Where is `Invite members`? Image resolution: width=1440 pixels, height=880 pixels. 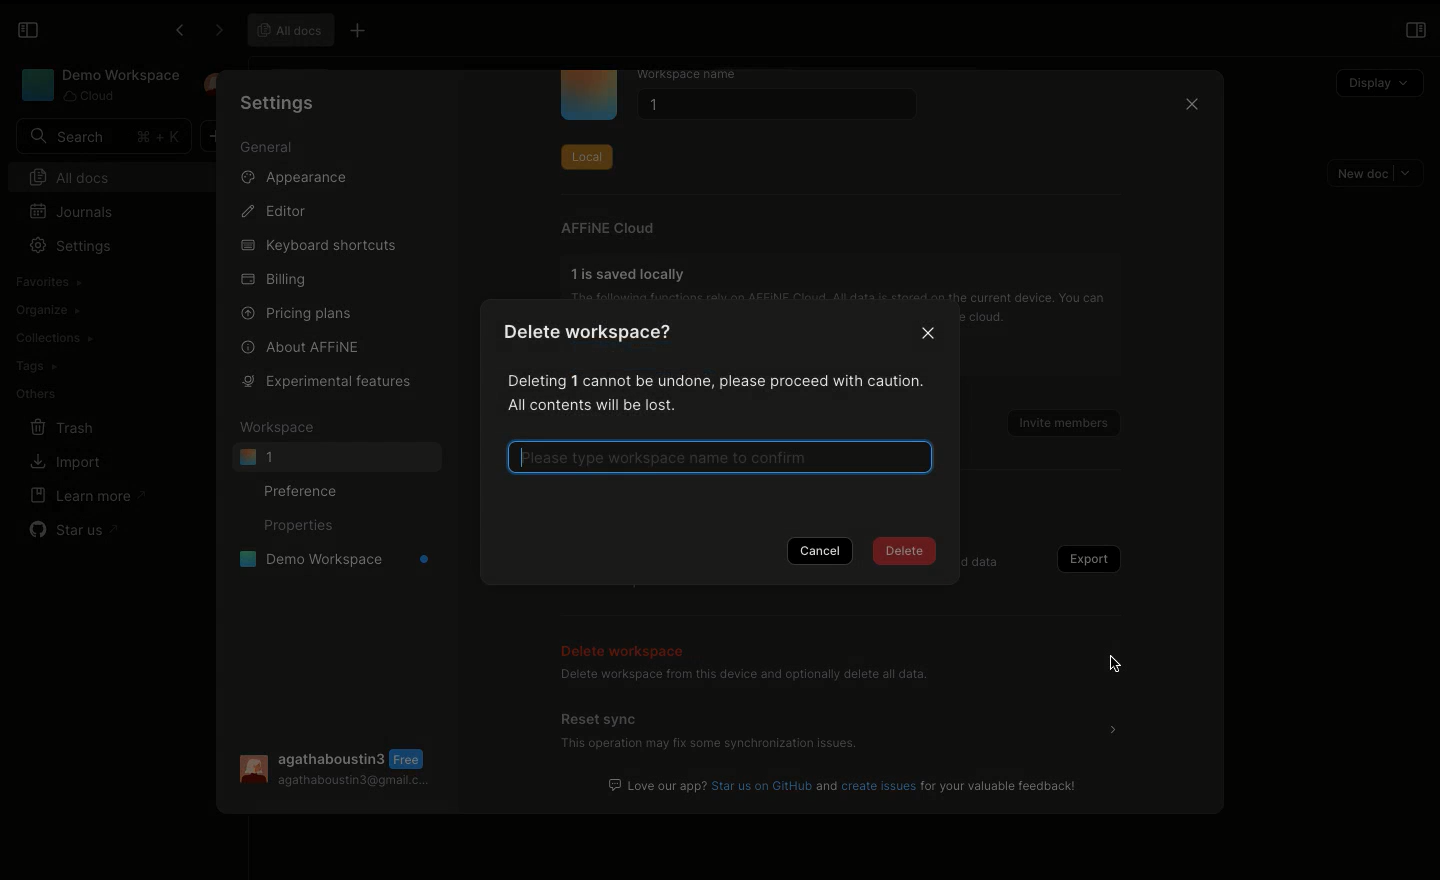
Invite members is located at coordinates (1056, 418).